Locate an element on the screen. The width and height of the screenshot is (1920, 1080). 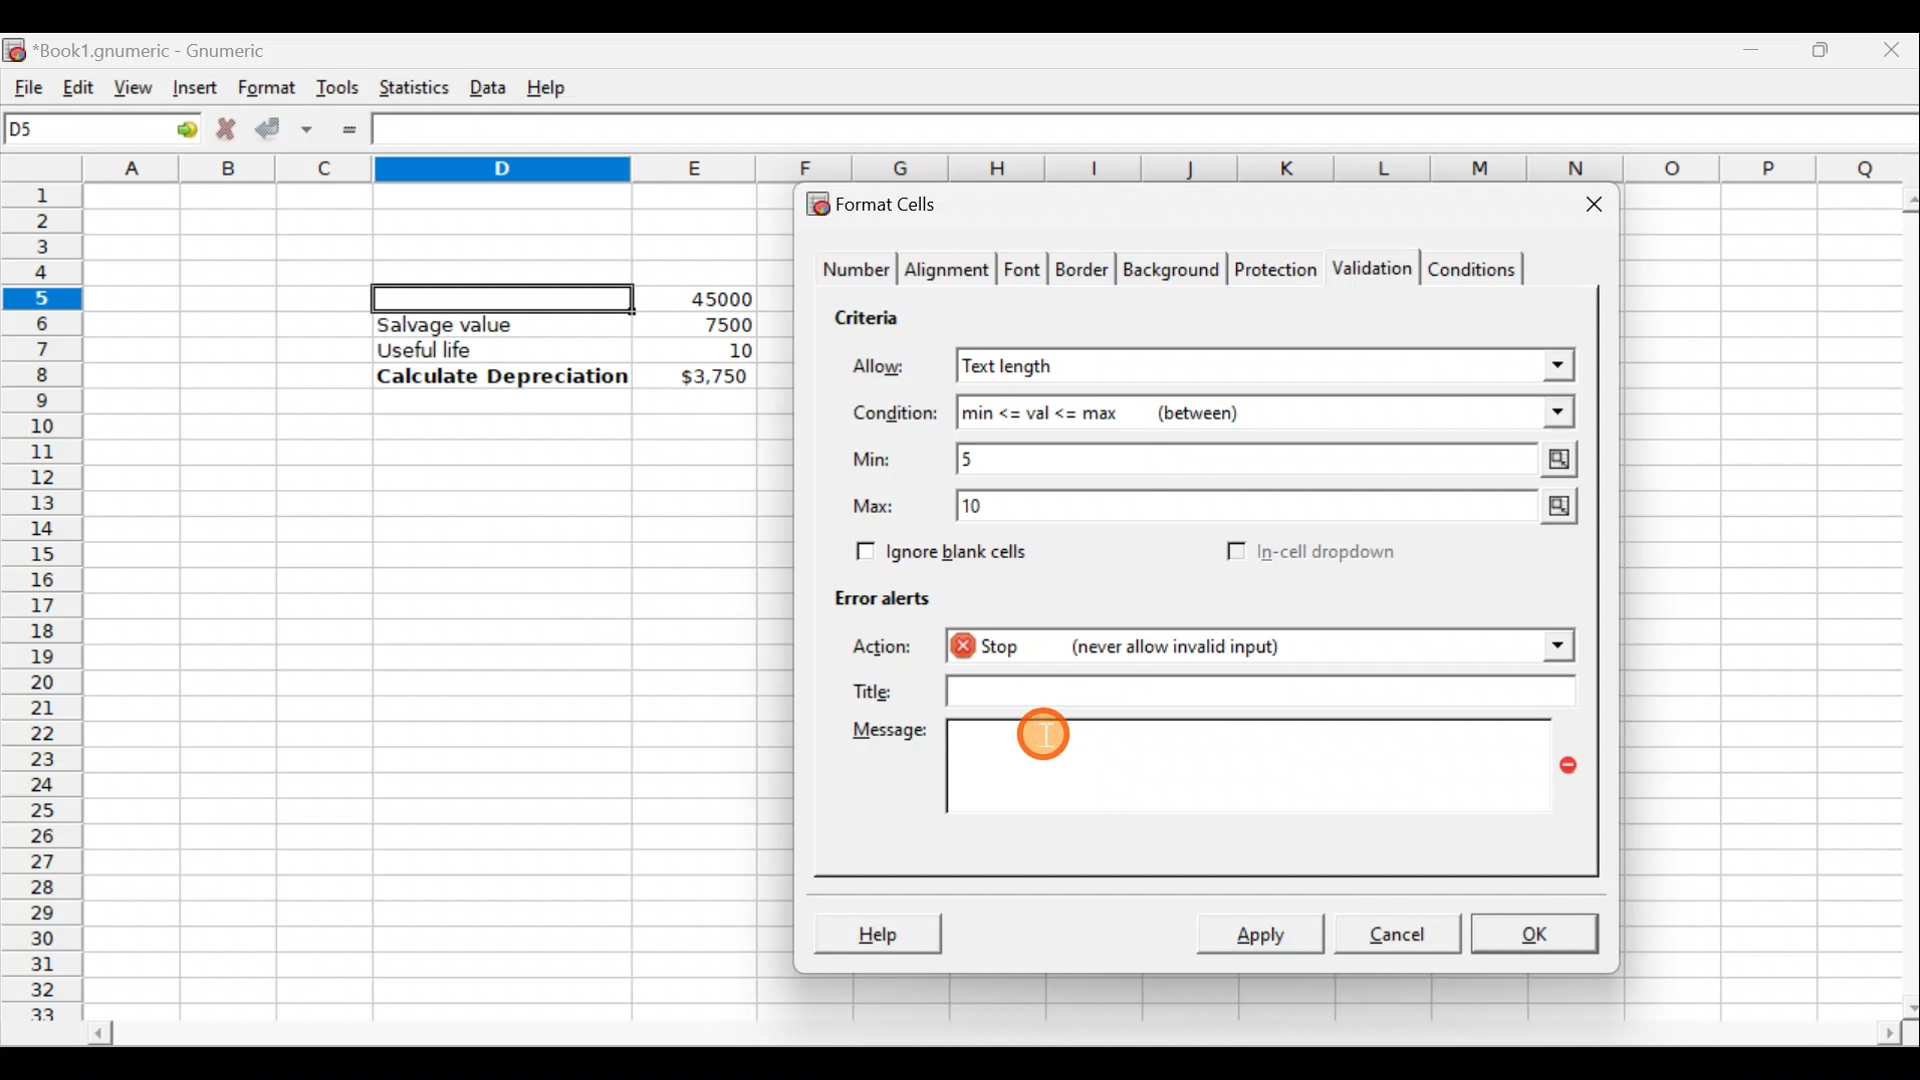
Help is located at coordinates (550, 86).